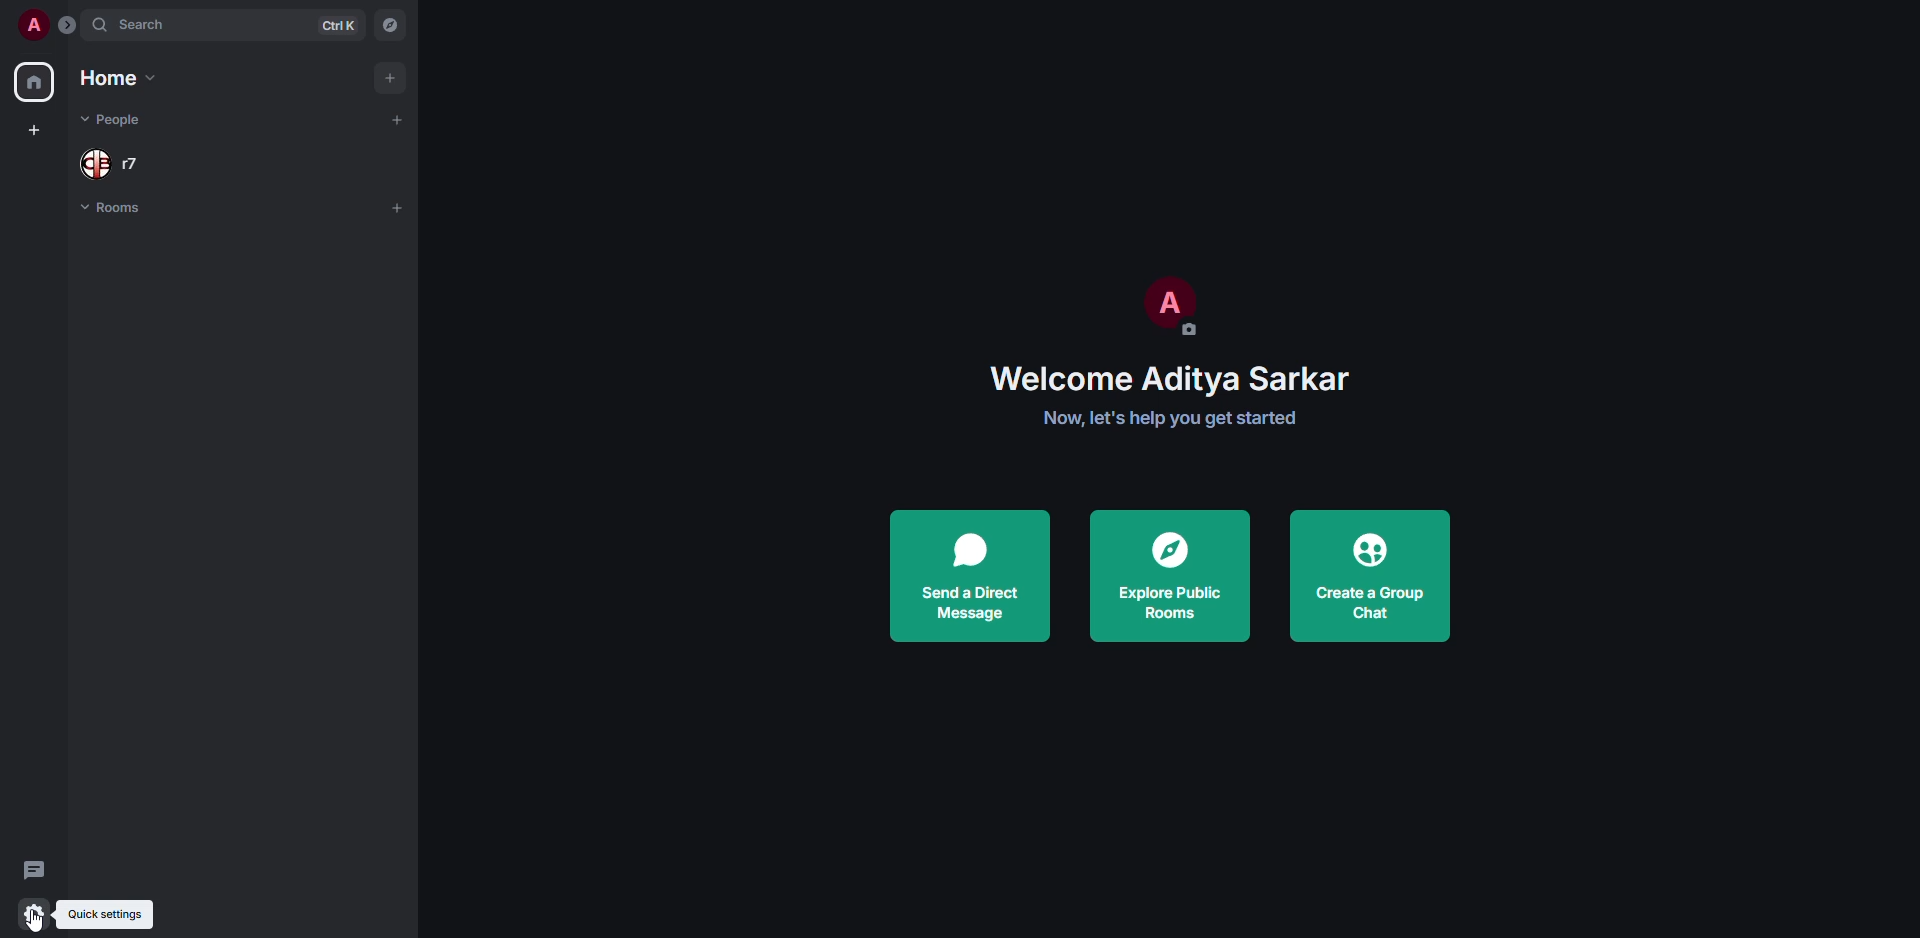 The height and width of the screenshot is (938, 1920). Describe the element at coordinates (114, 78) in the screenshot. I see `home` at that location.